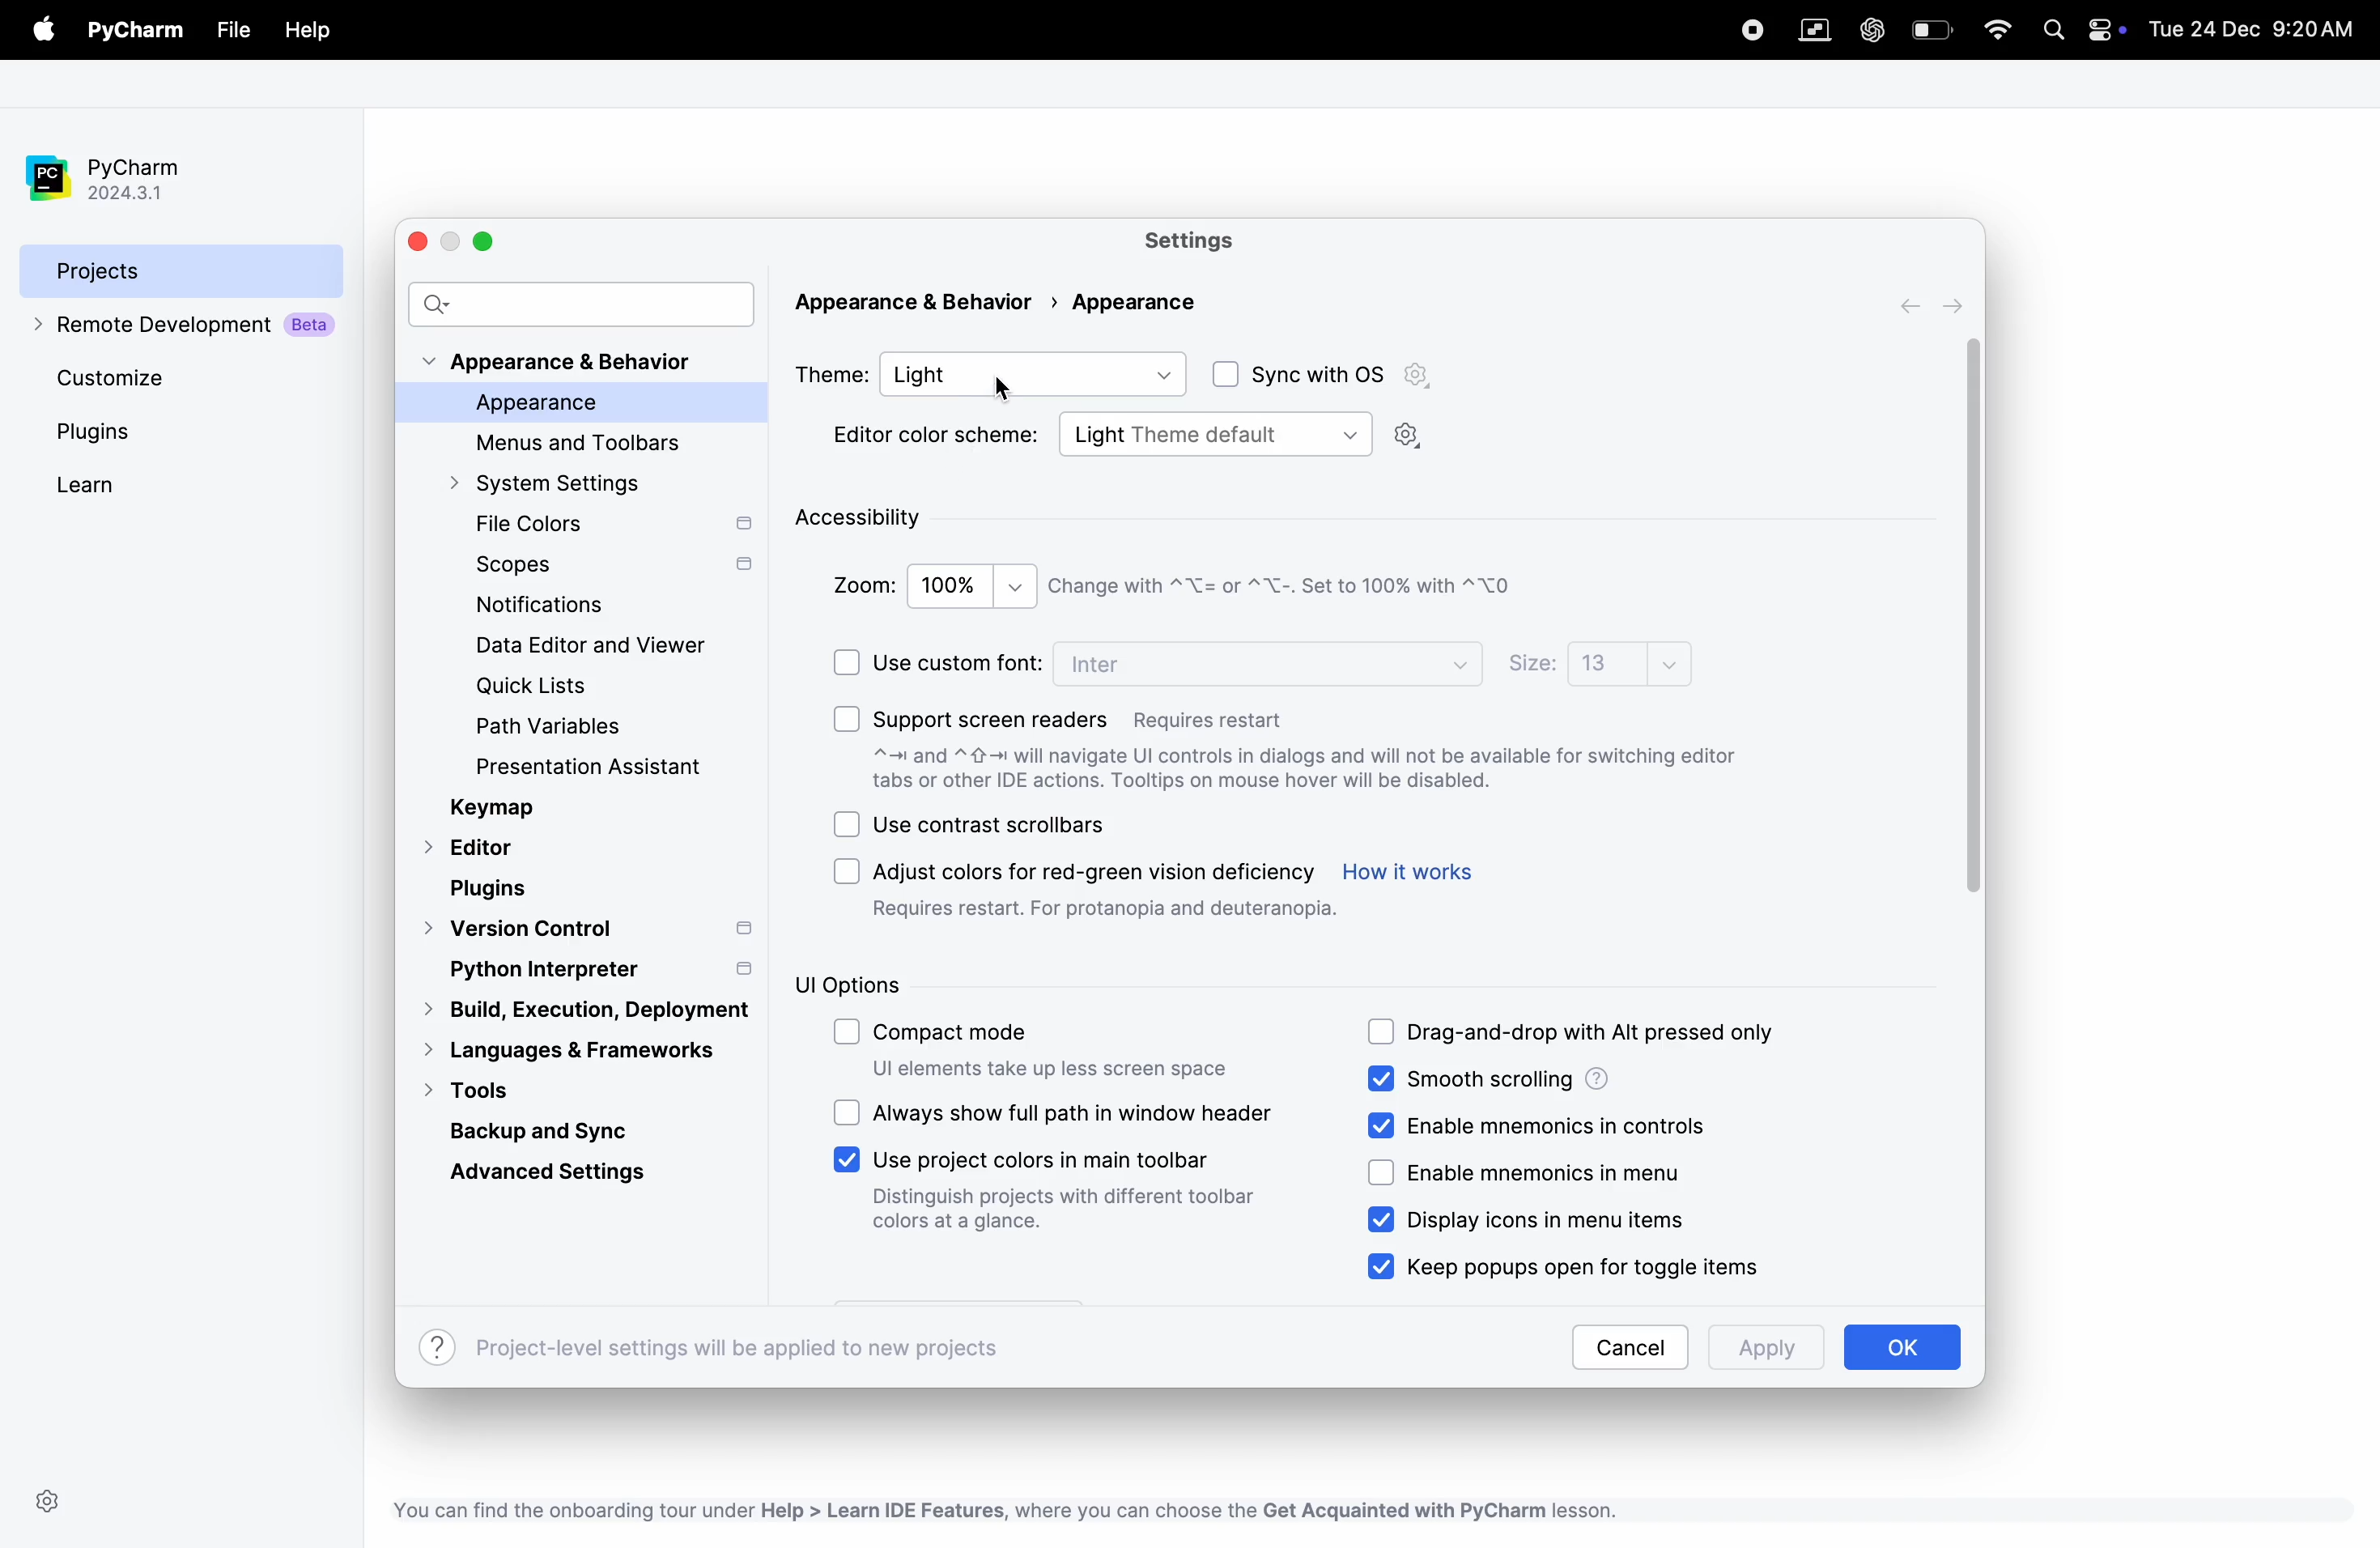 Image resolution: width=2380 pixels, height=1548 pixels. Describe the element at coordinates (1382, 1265) in the screenshot. I see `checkbox` at that location.